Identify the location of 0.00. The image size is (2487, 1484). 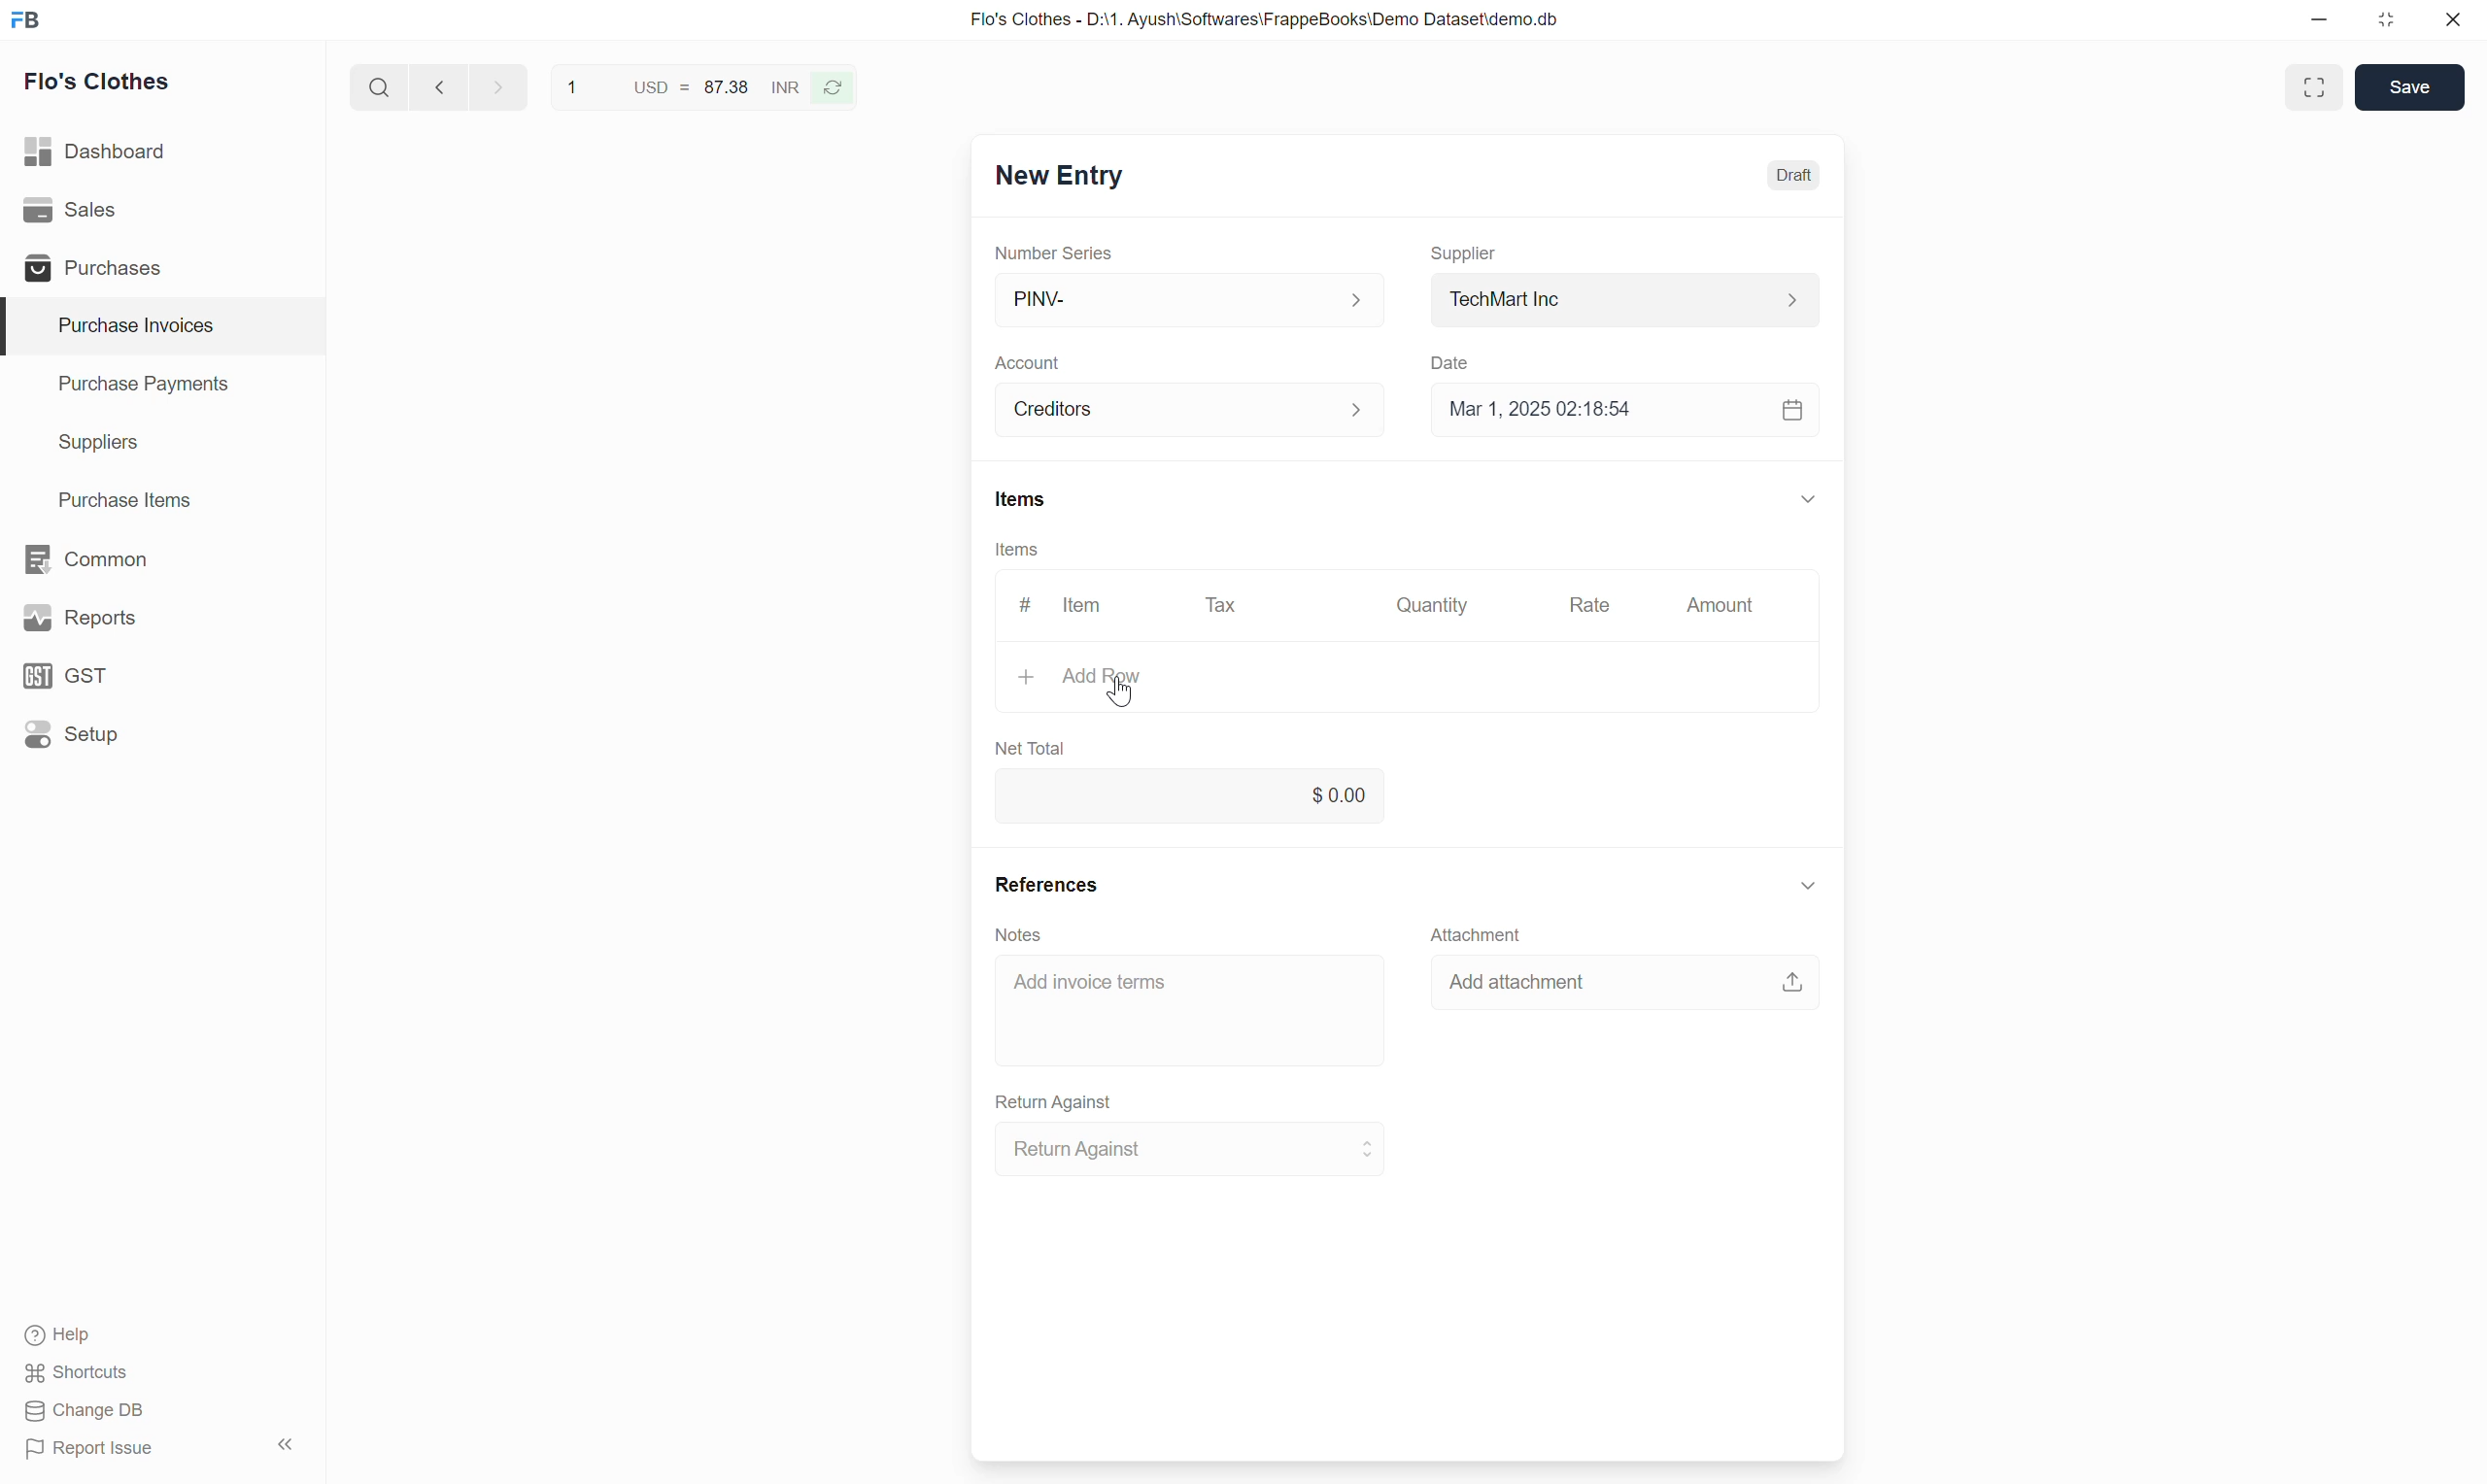
(1190, 797).